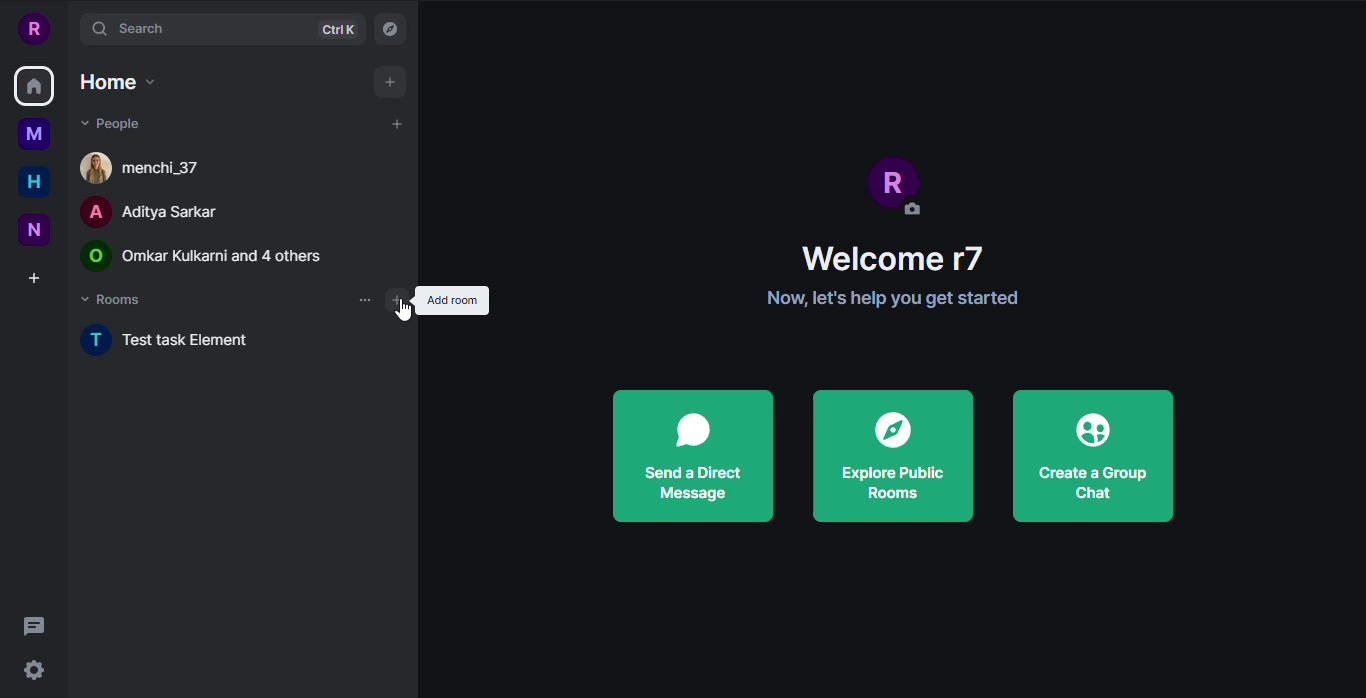  What do you see at coordinates (113, 300) in the screenshot?
I see `rooms` at bounding box center [113, 300].